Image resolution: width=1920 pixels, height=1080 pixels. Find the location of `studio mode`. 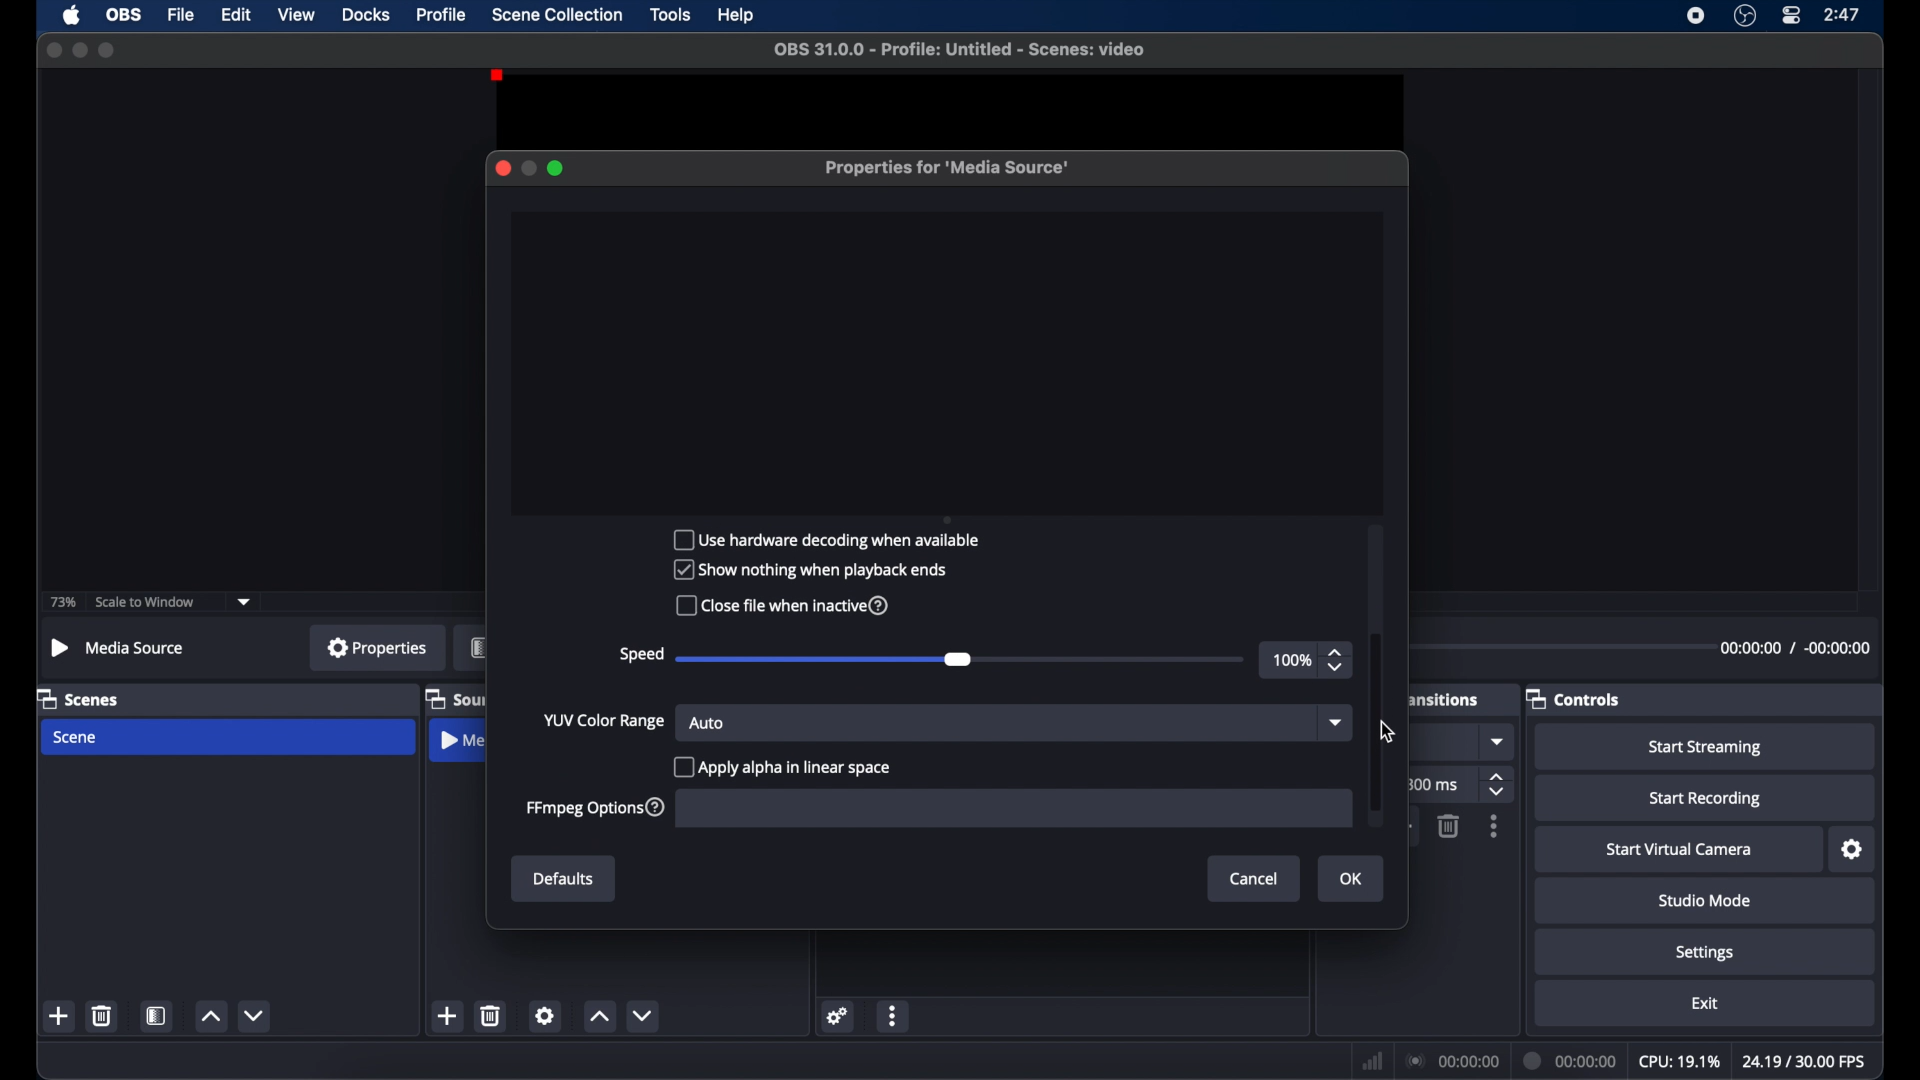

studio mode is located at coordinates (1705, 902).